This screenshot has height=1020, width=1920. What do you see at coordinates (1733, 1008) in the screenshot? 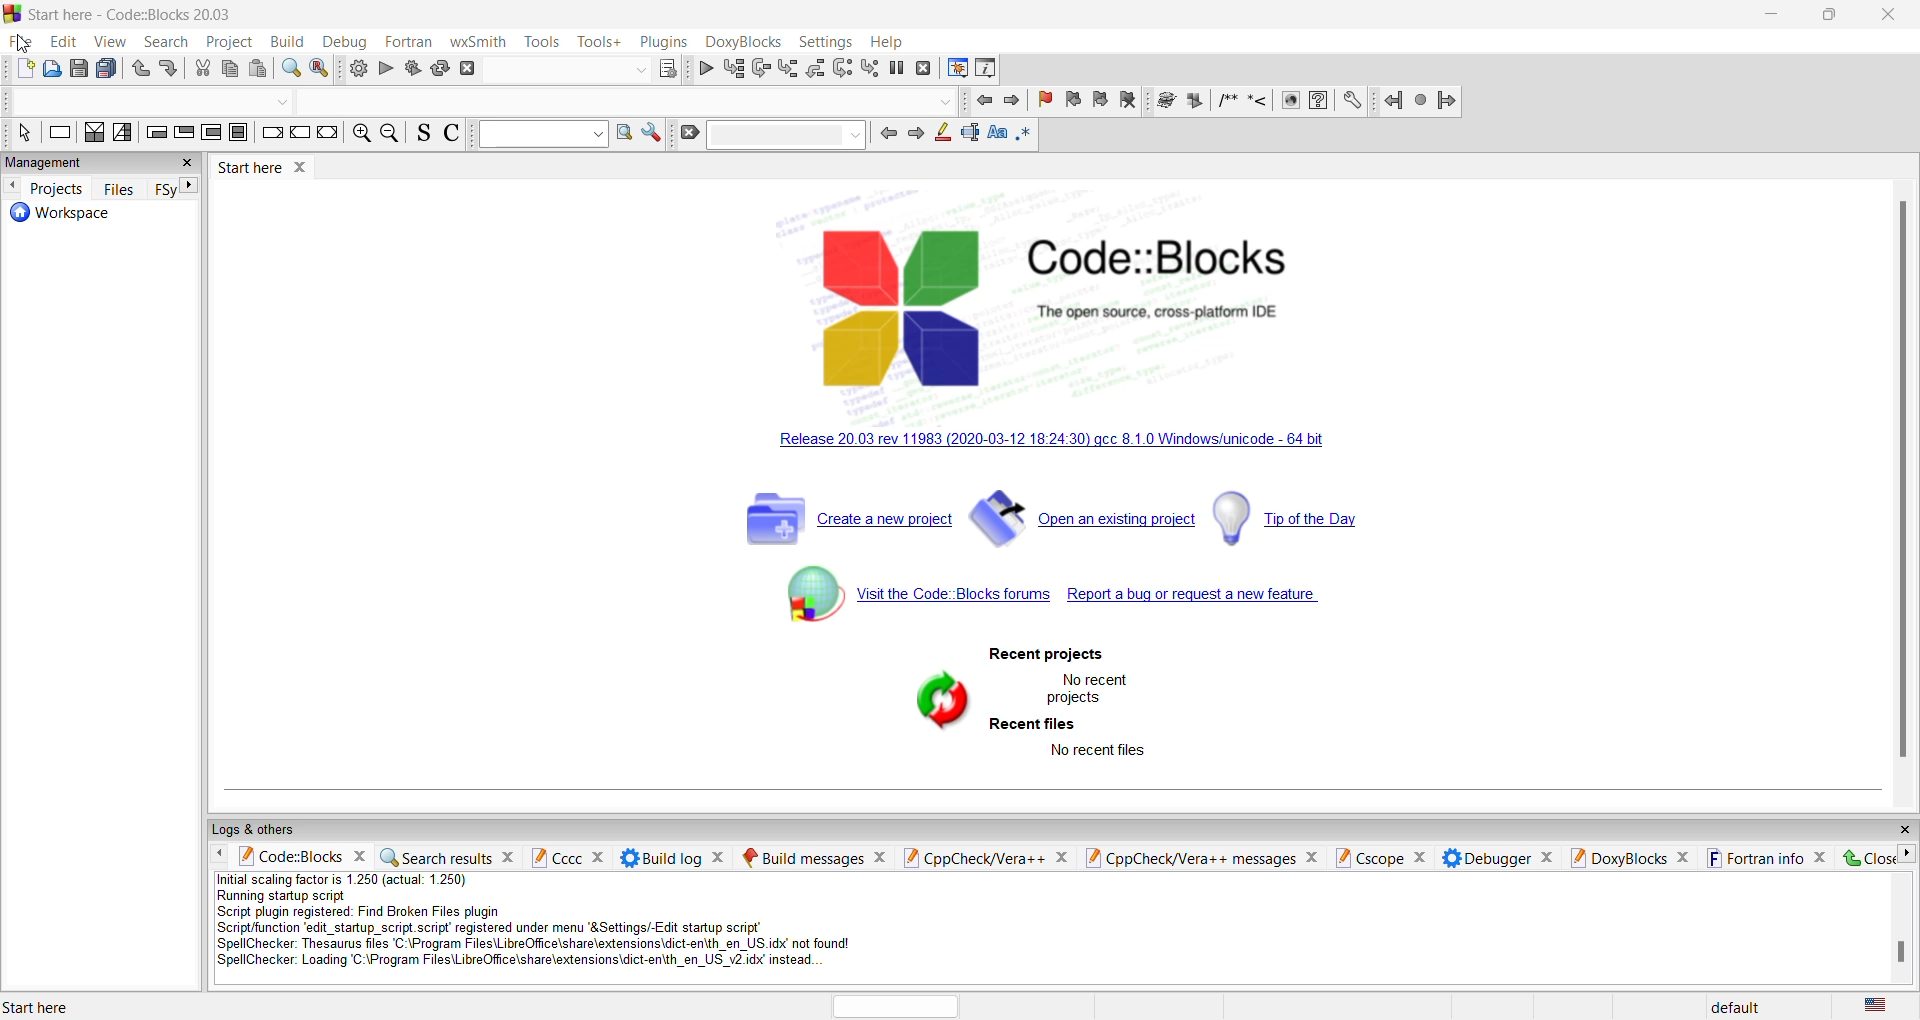
I see `default` at bounding box center [1733, 1008].